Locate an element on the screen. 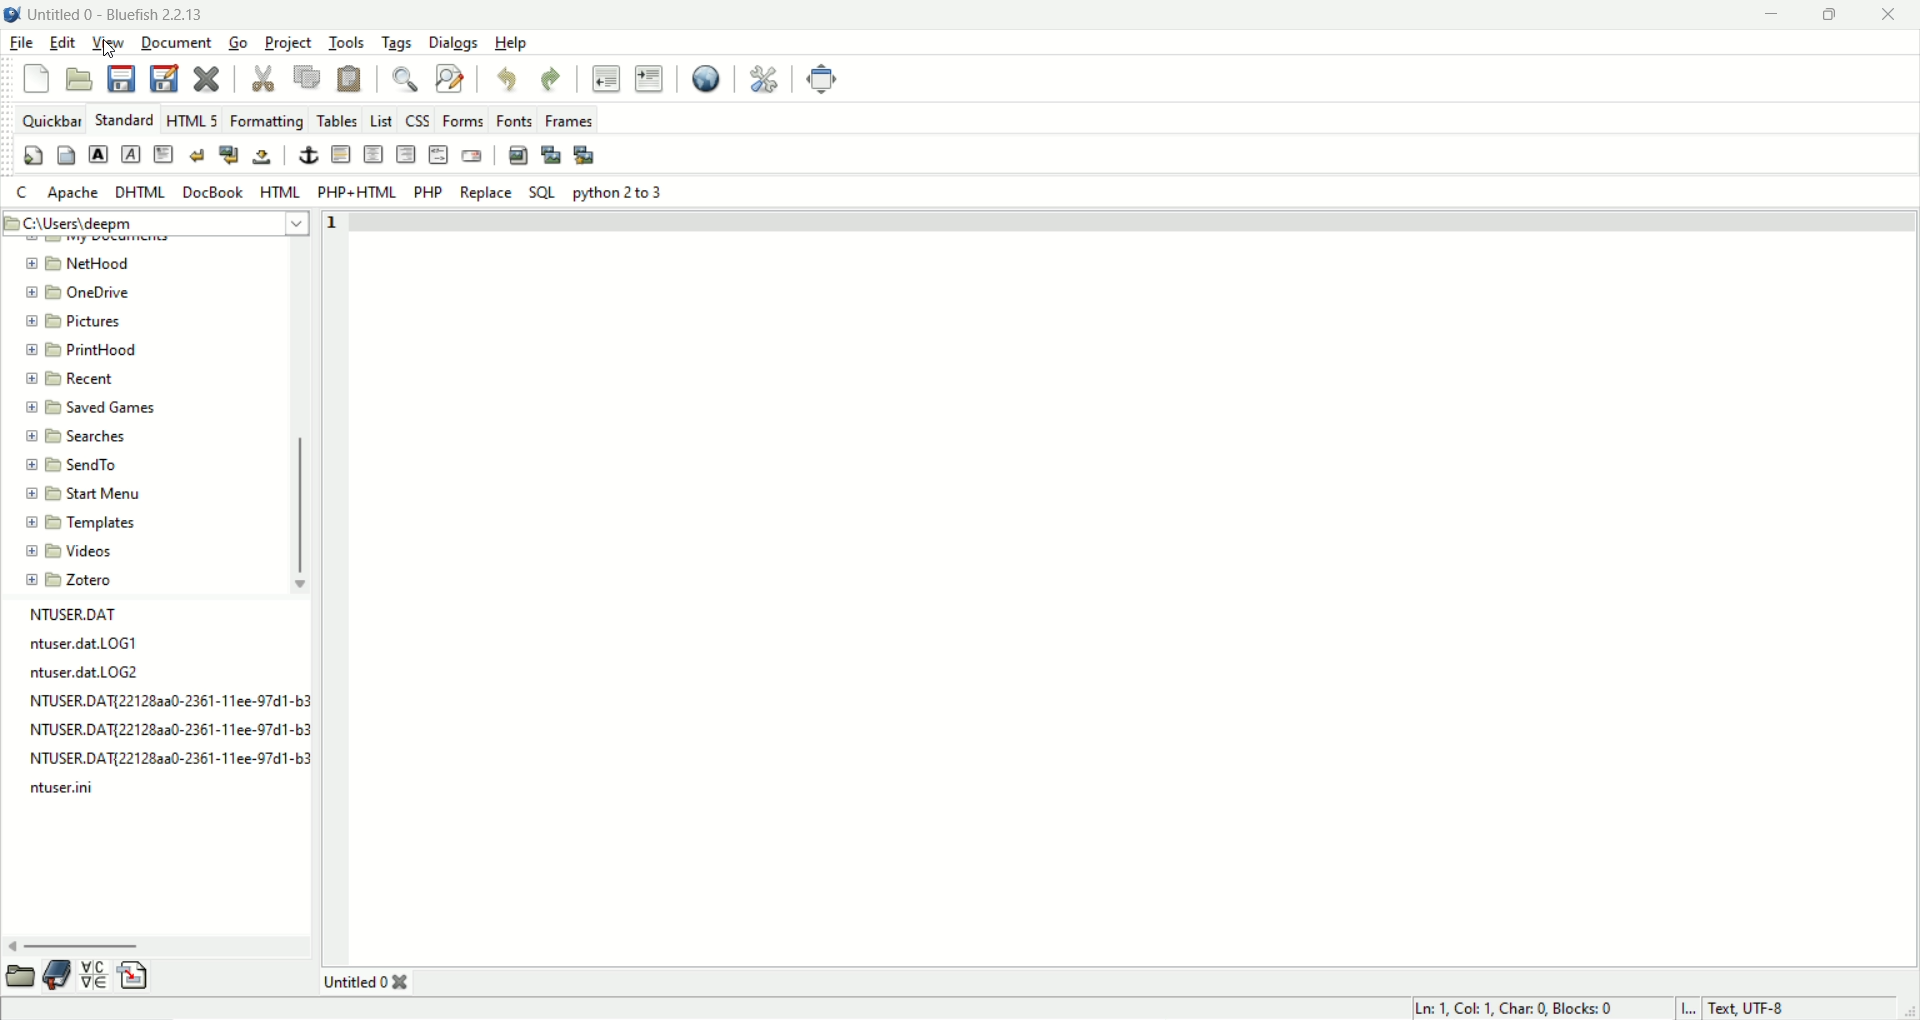 Image resolution: width=1920 pixels, height=1020 pixels. send menu is located at coordinates (77, 467).